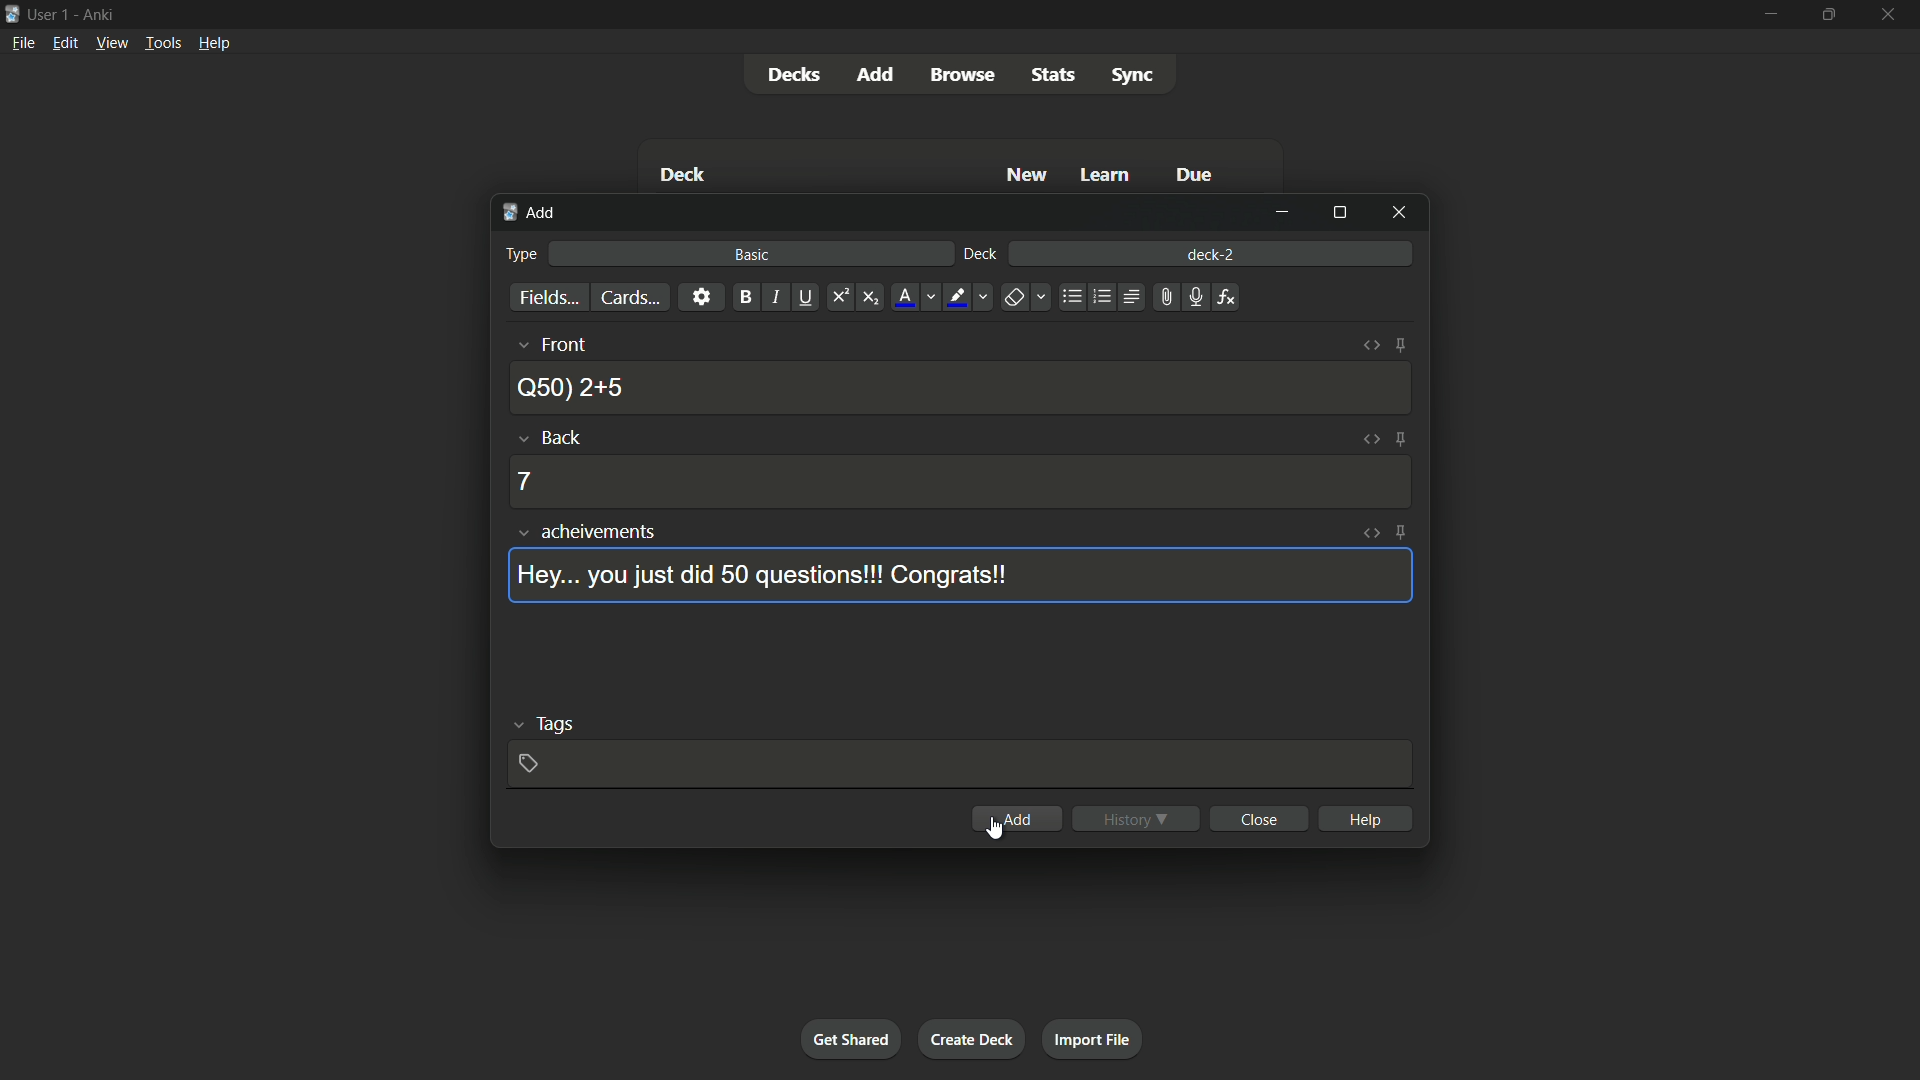 Image resolution: width=1920 pixels, height=1080 pixels. I want to click on text highlight, so click(970, 298).